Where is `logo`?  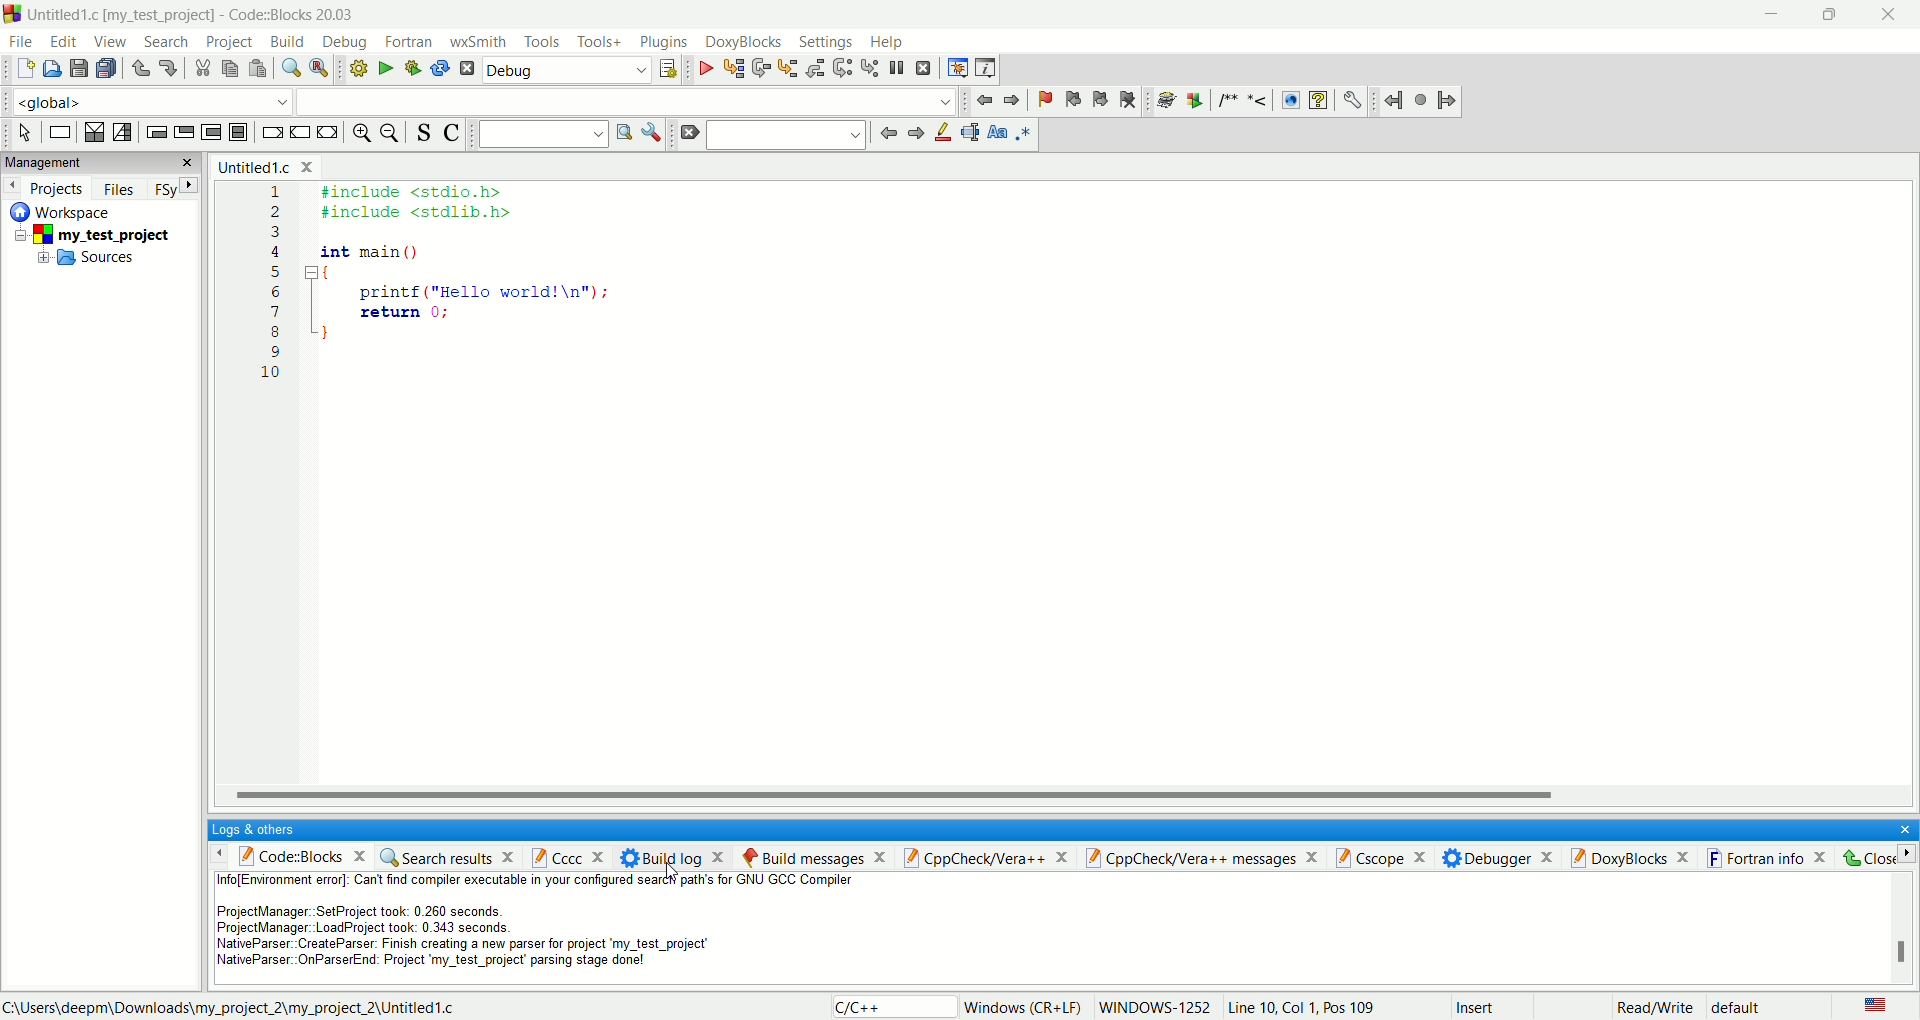 logo is located at coordinates (12, 14).